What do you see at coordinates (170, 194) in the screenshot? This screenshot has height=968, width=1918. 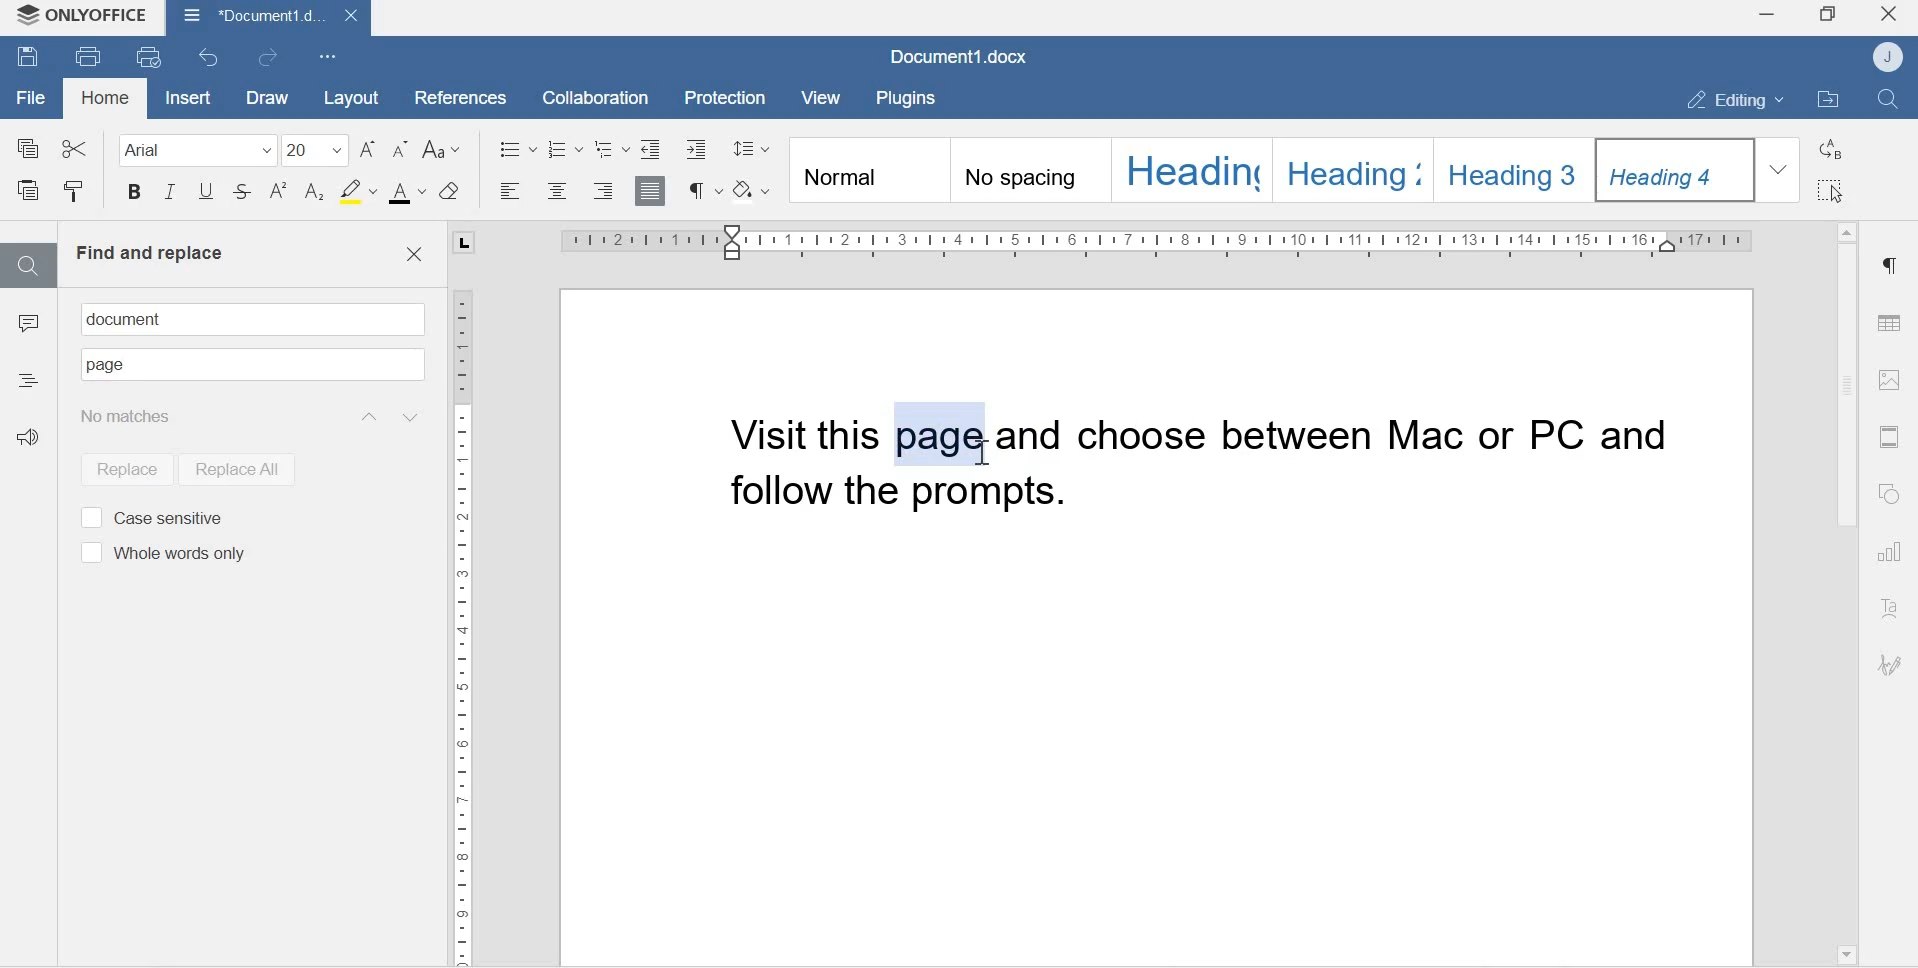 I see `Itallics` at bounding box center [170, 194].